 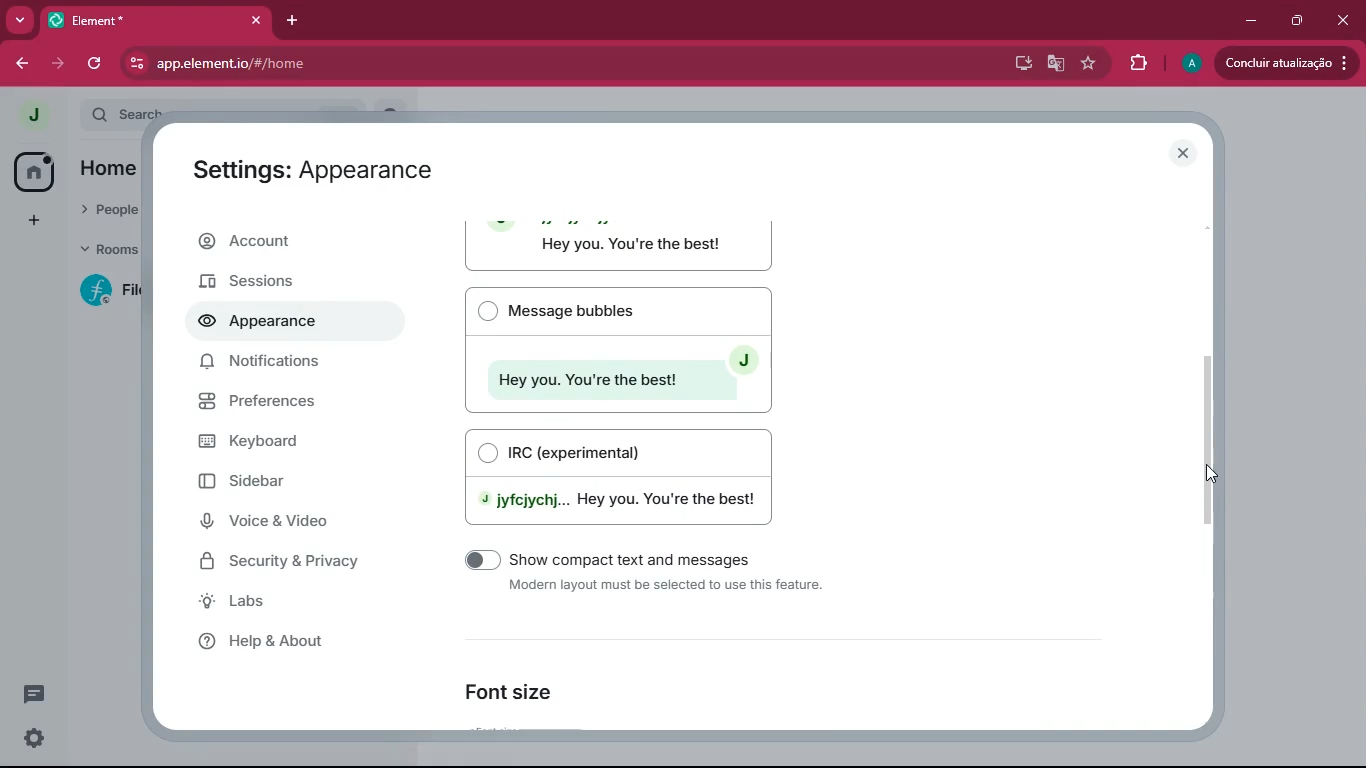 I want to click on update, so click(x=1286, y=65).